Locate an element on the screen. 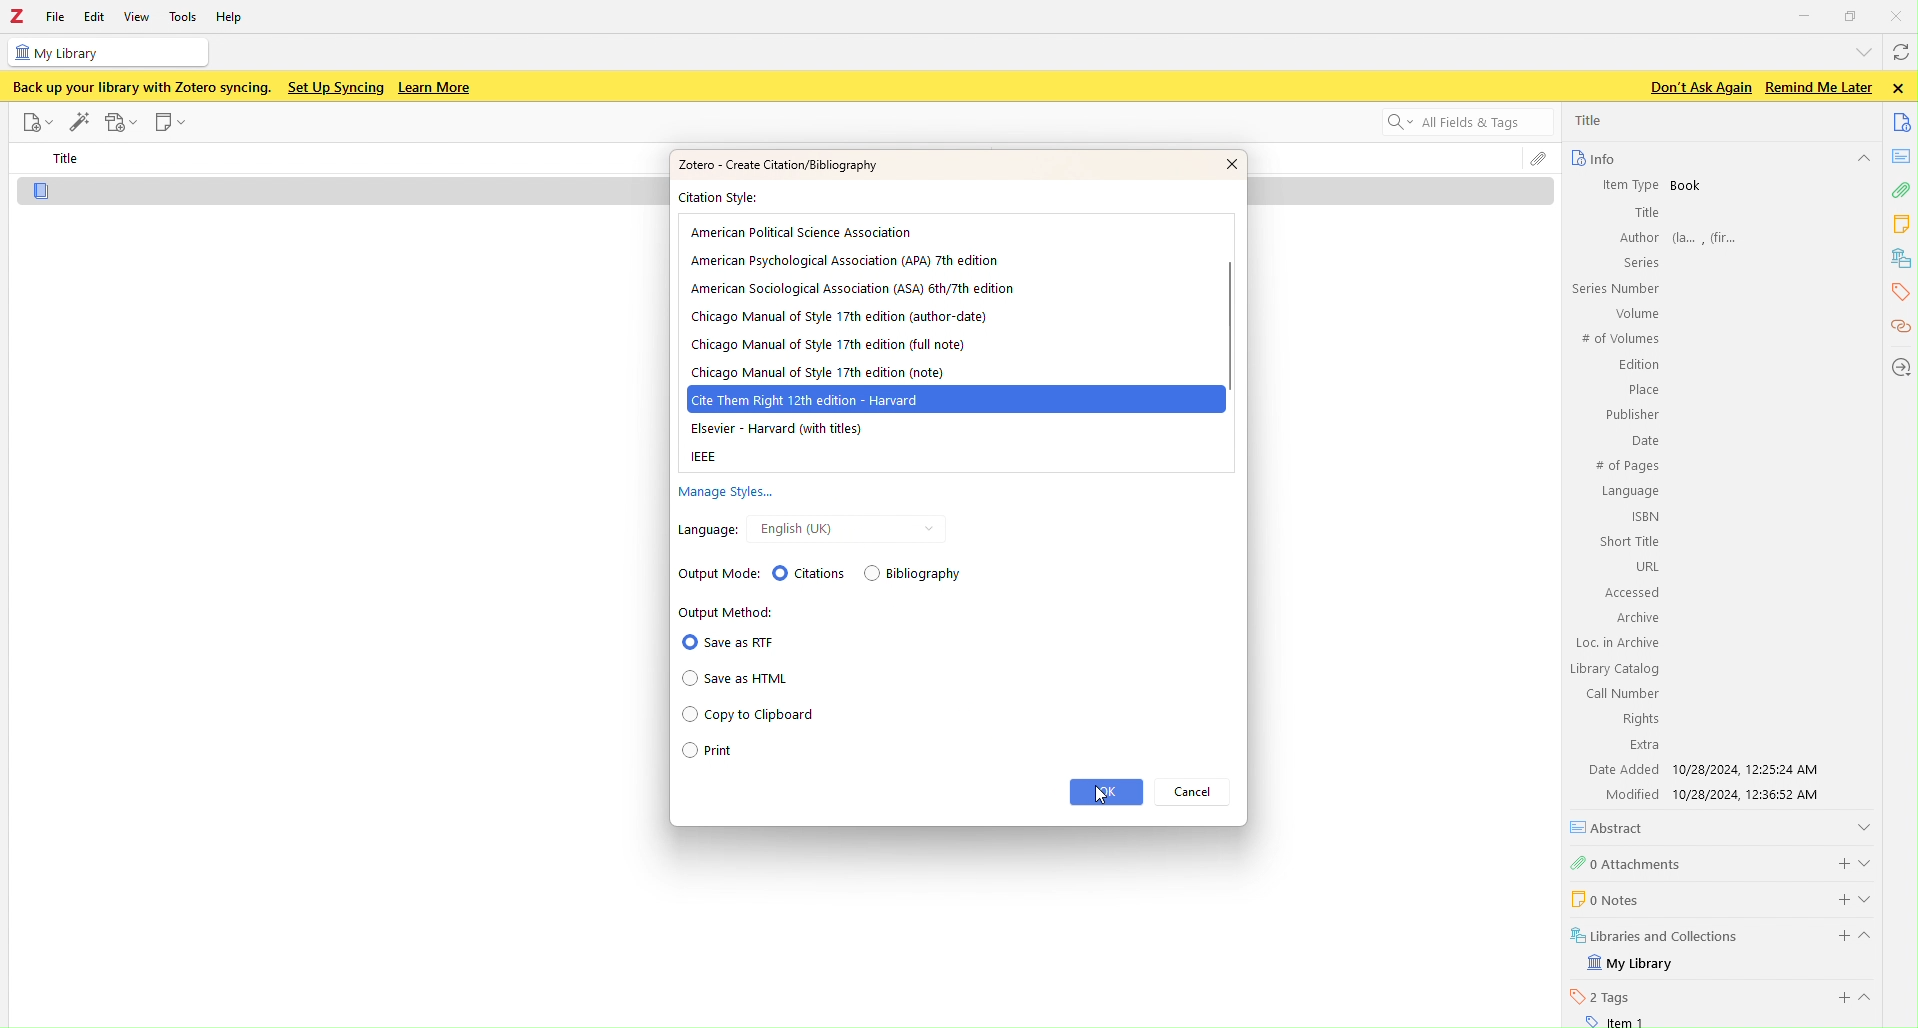 This screenshot has width=1918, height=1028. # of Pages is located at coordinates (1626, 467).